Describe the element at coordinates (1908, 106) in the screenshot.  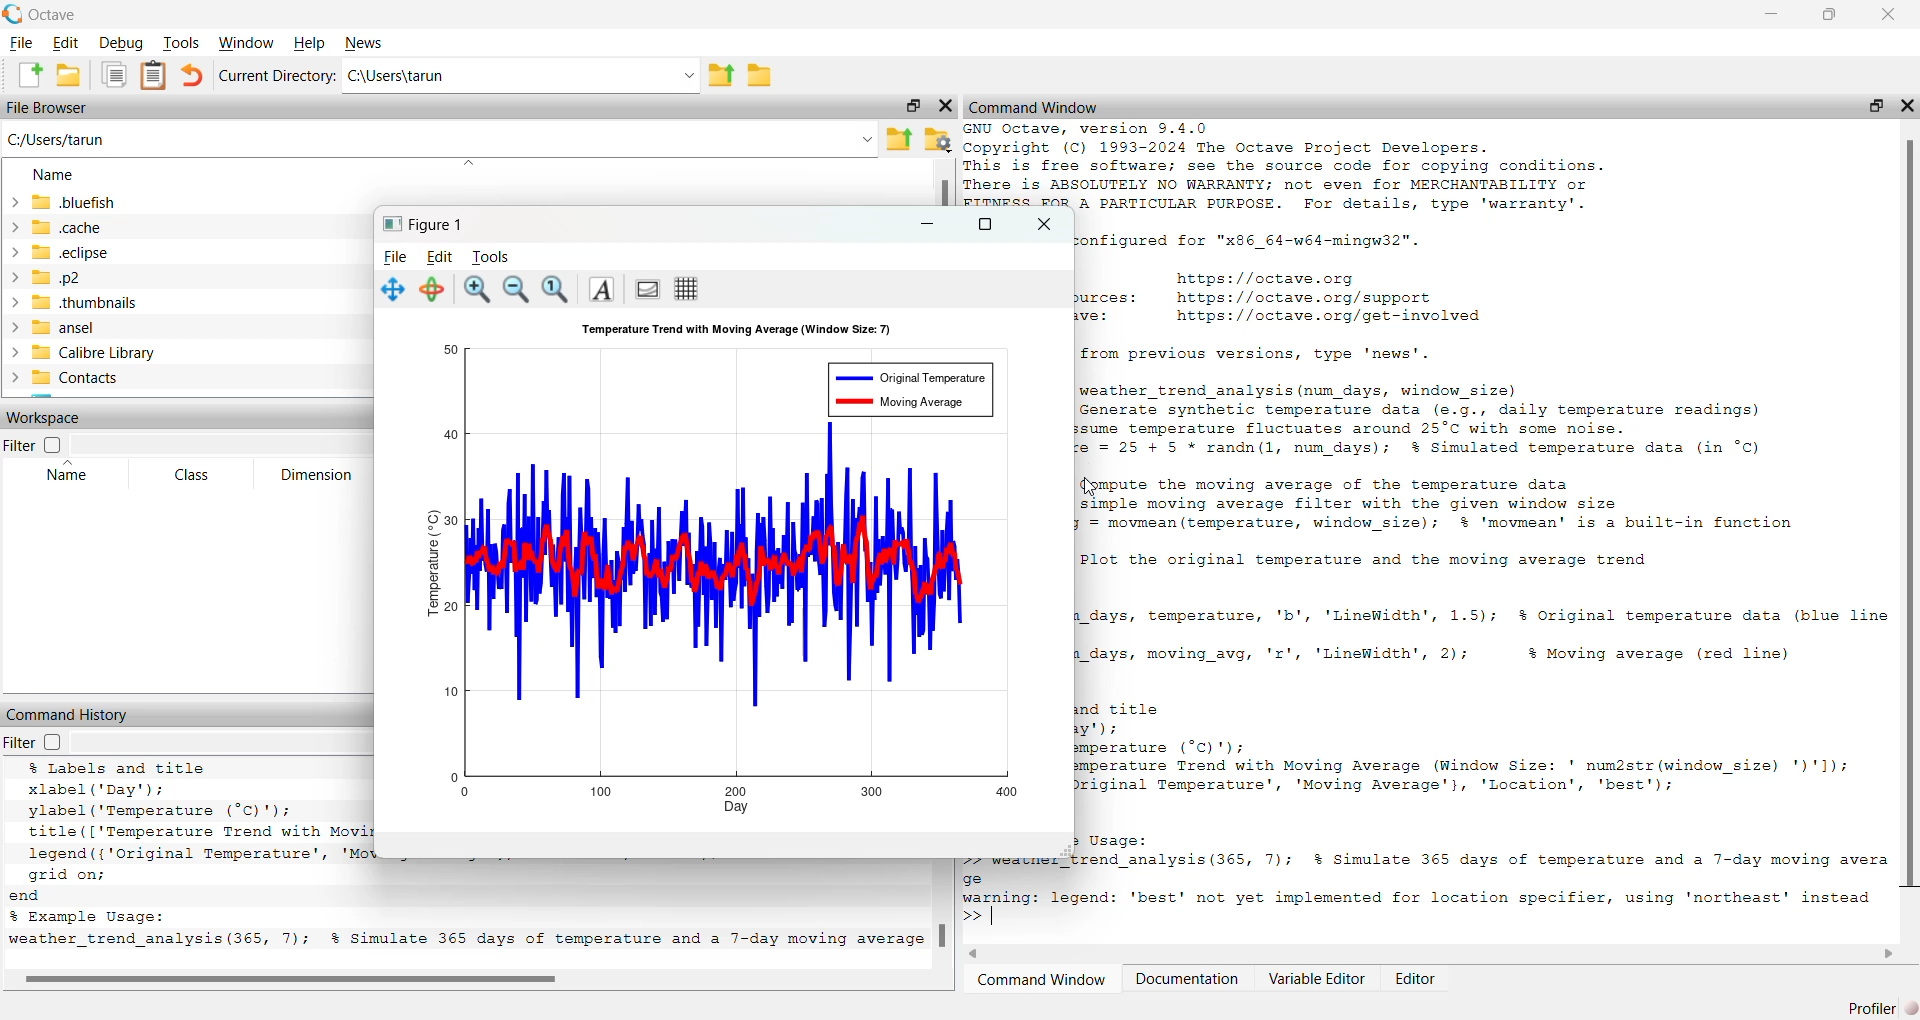
I see `close` at that location.